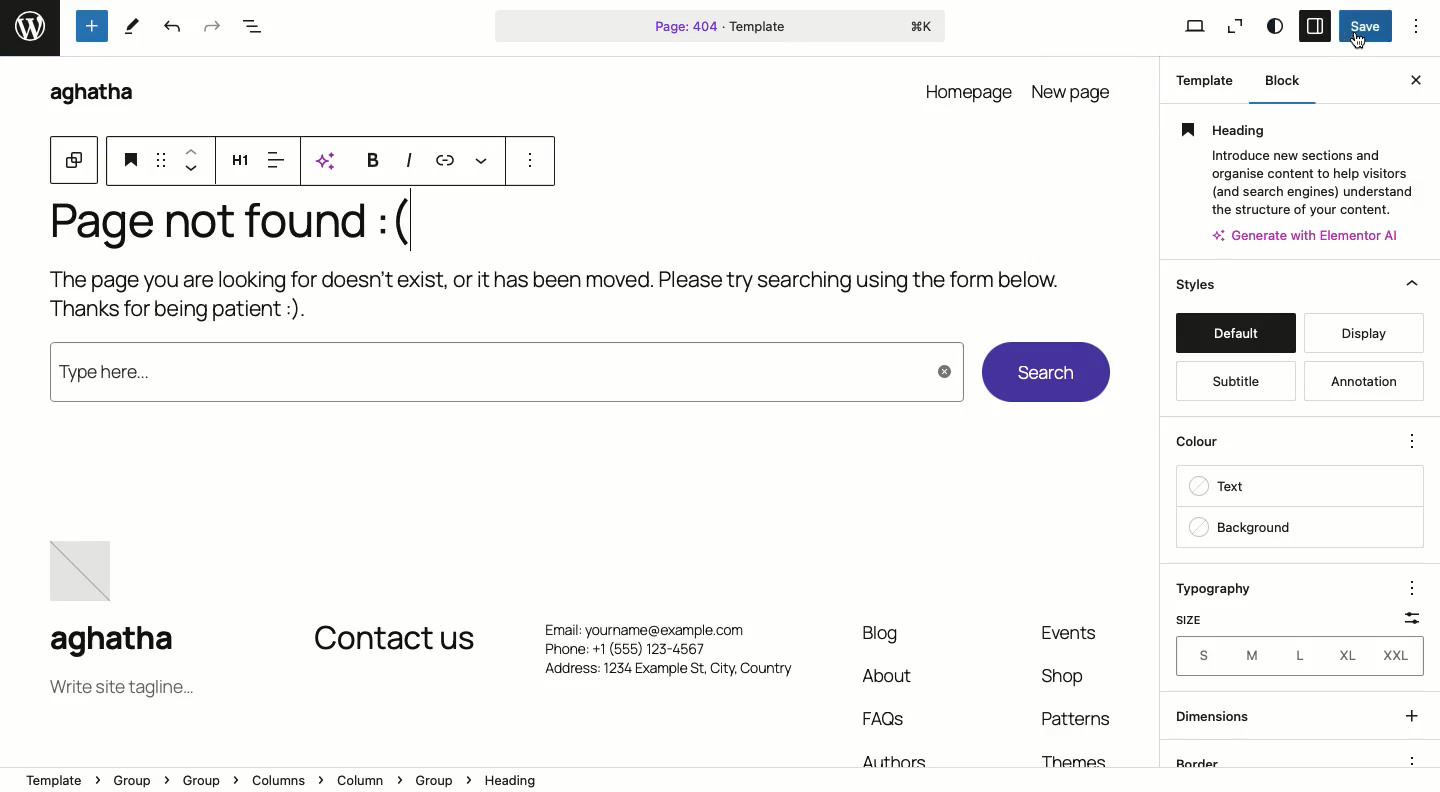 Image resolution: width=1440 pixels, height=792 pixels. Describe the element at coordinates (1237, 25) in the screenshot. I see `Zoom out` at that location.